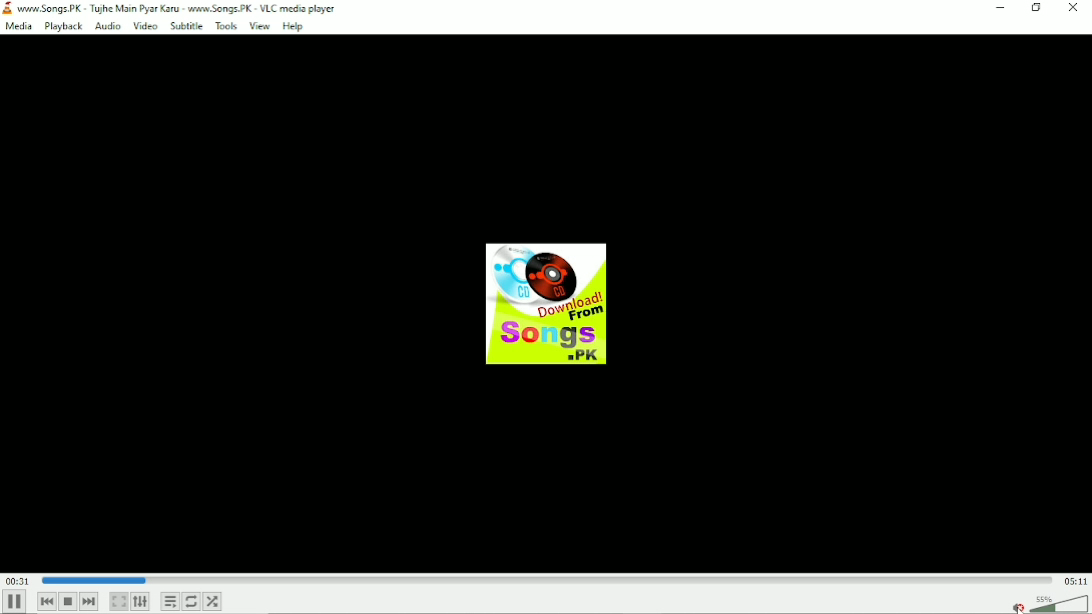 The image size is (1092, 614). What do you see at coordinates (1048, 603) in the screenshot?
I see `Muted` at bounding box center [1048, 603].